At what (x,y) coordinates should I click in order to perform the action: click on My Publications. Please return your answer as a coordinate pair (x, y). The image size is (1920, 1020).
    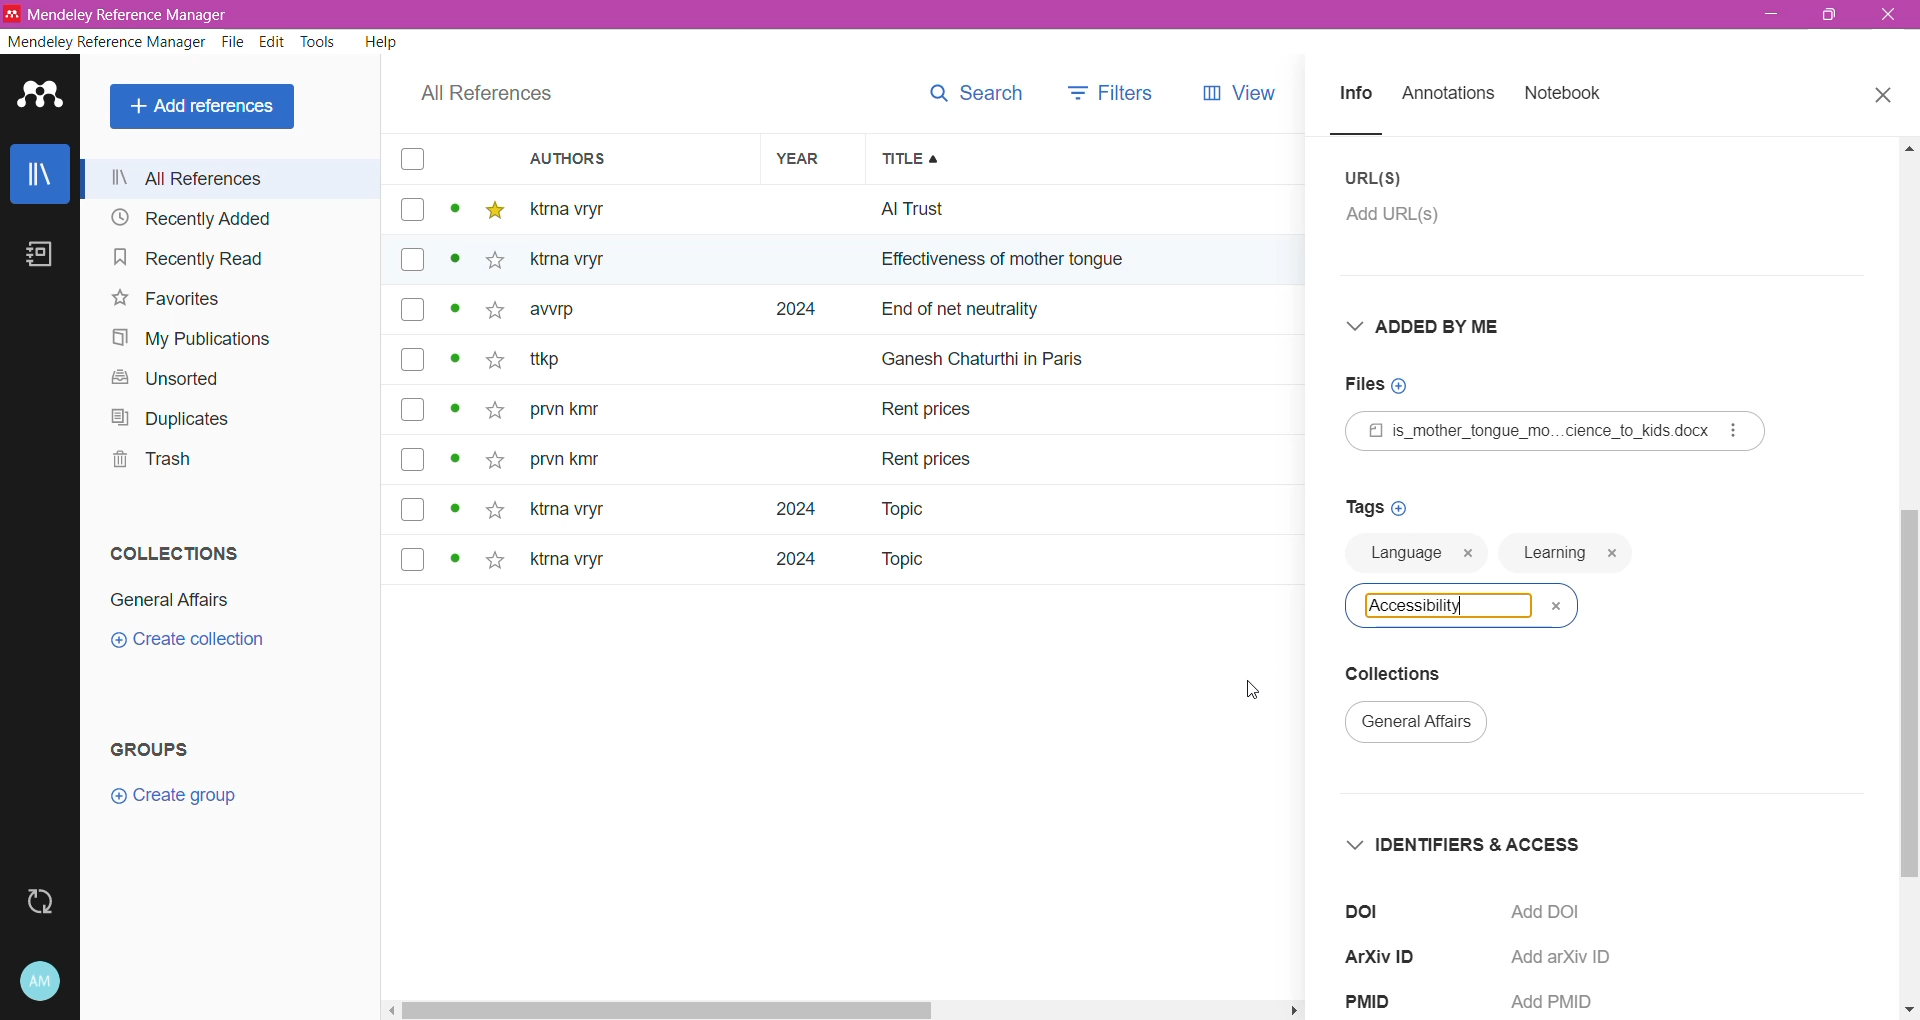
    Looking at the image, I should click on (195, 339).